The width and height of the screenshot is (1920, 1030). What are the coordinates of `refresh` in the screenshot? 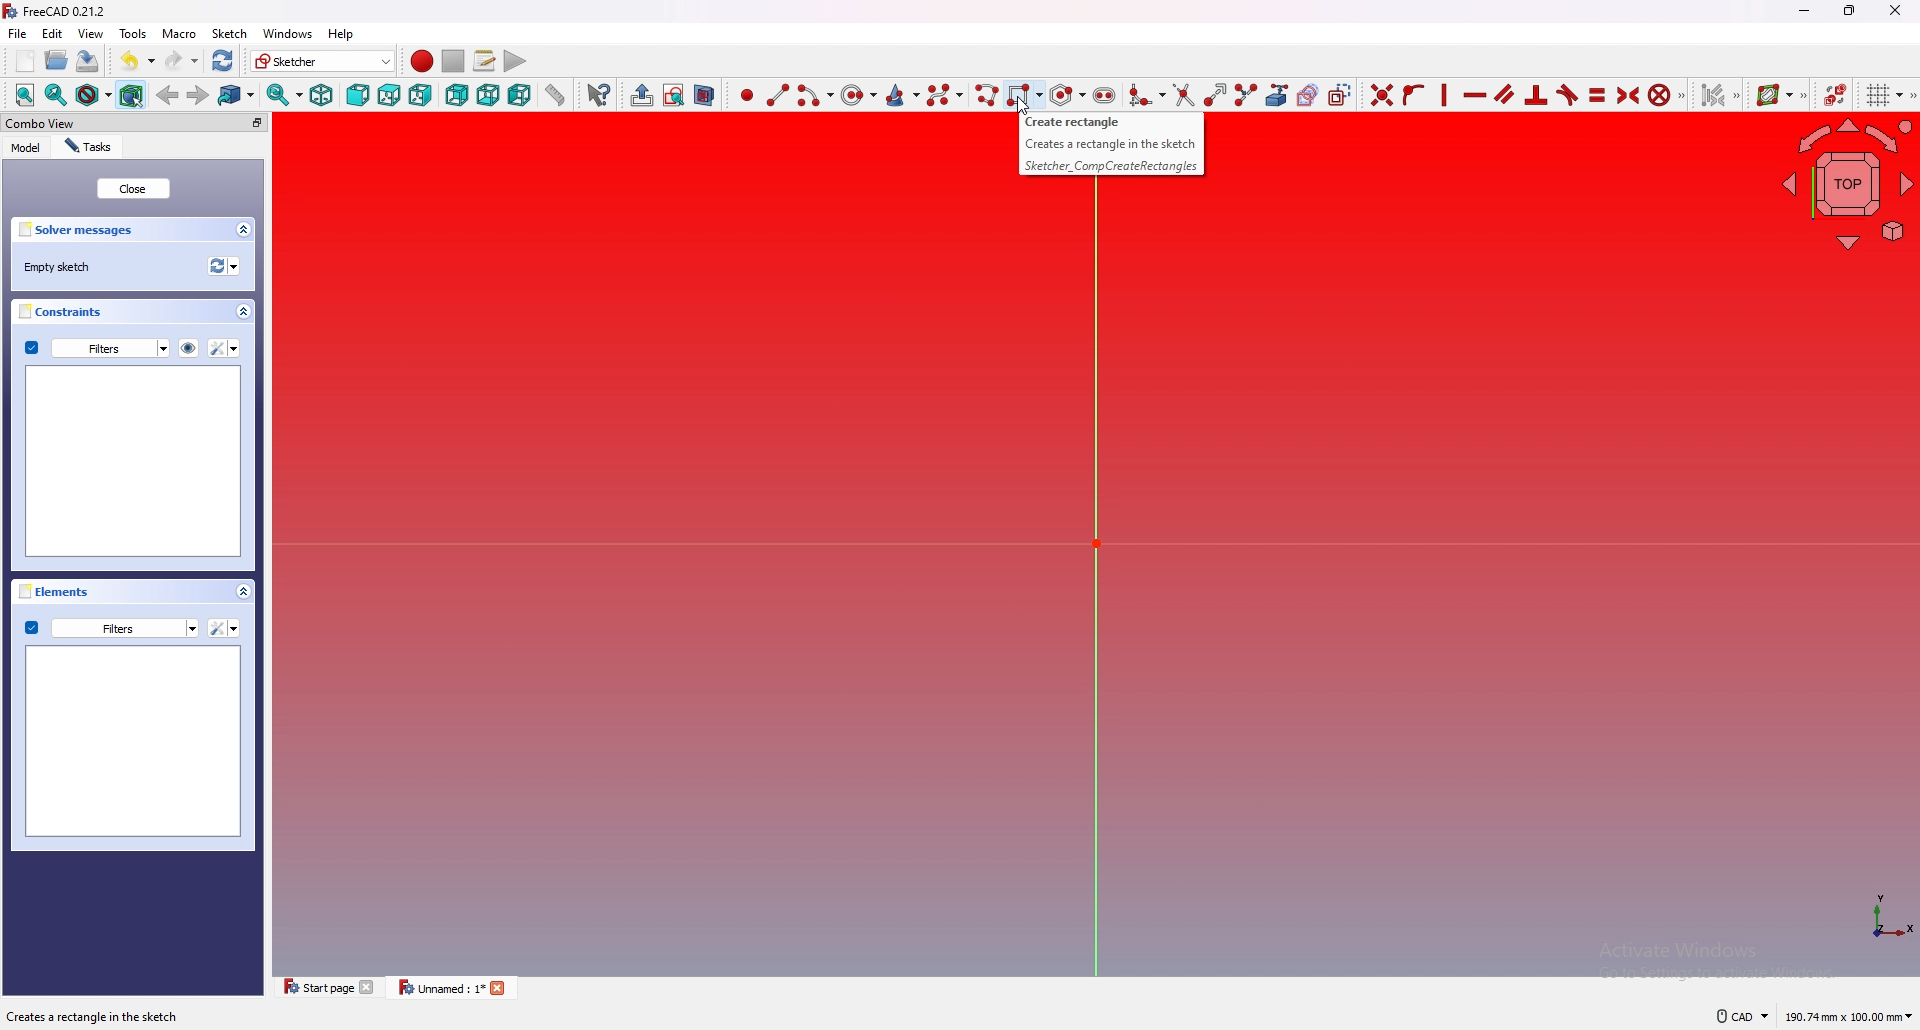 It's located at (223, 61).